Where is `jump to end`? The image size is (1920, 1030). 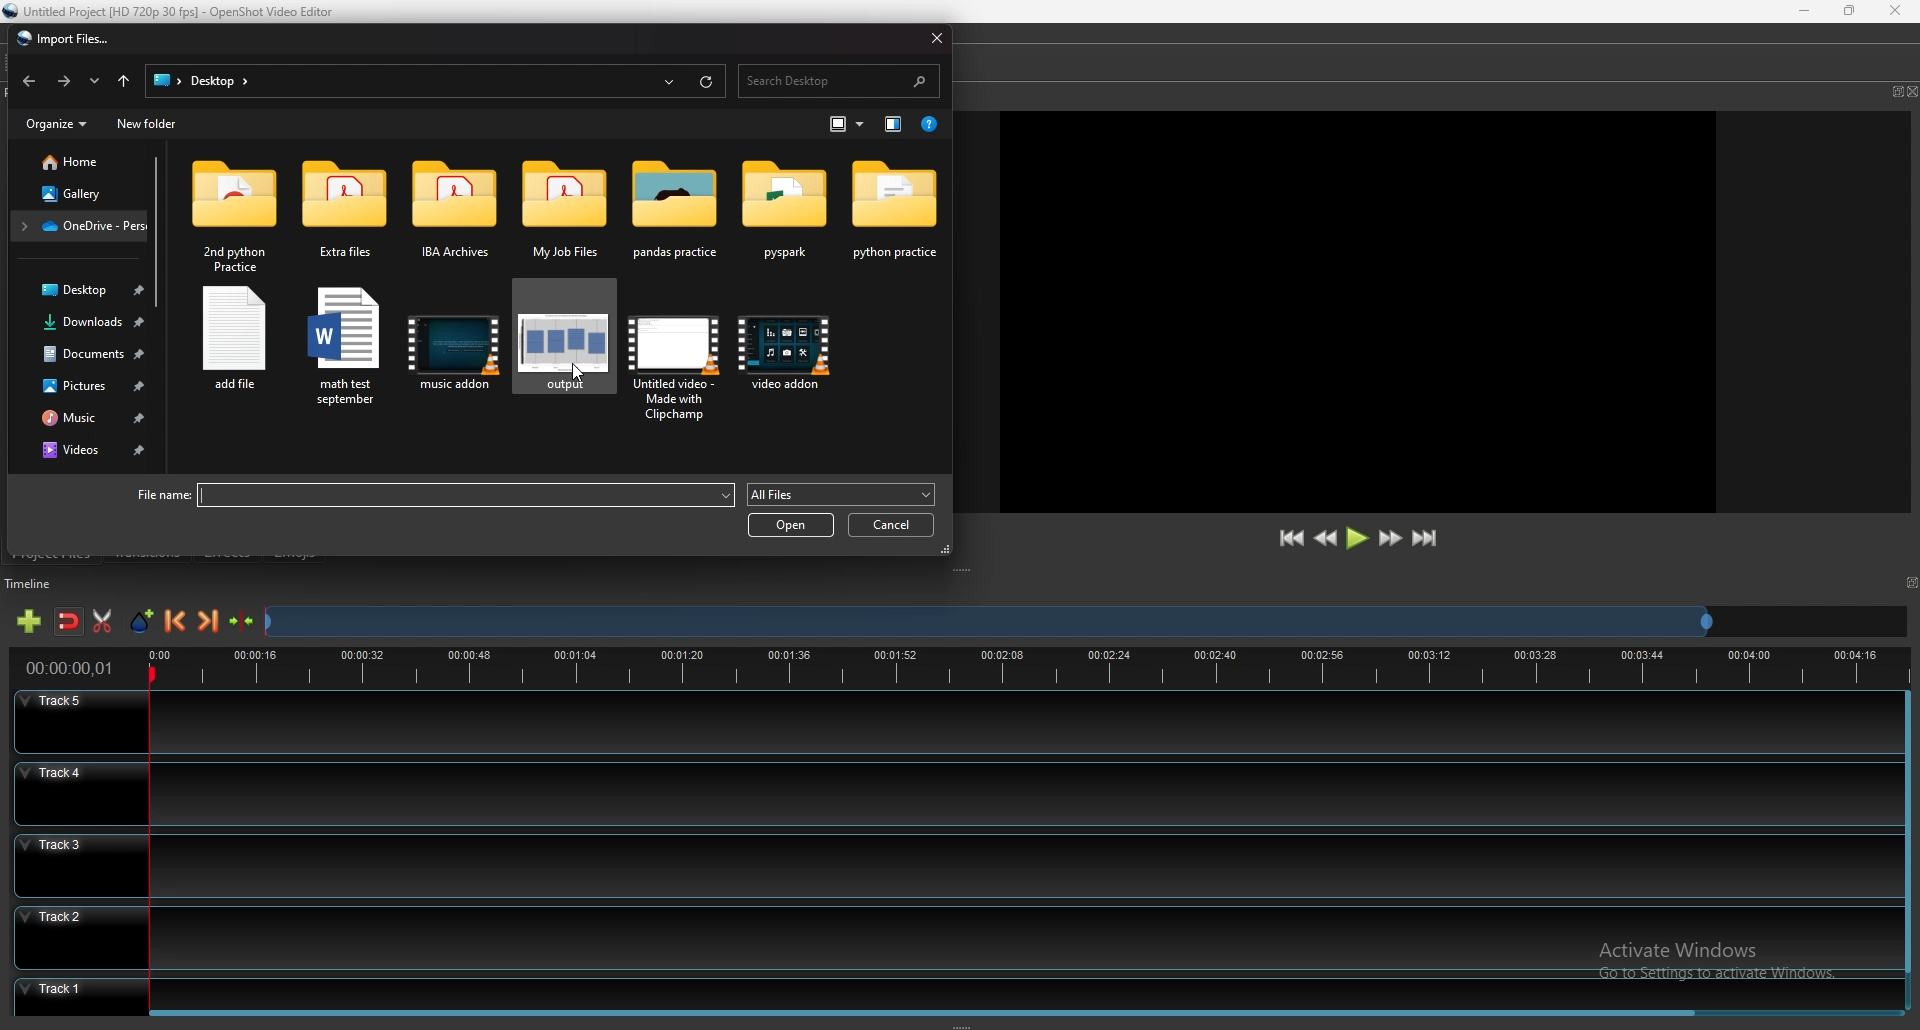 jump to end is located at coordinates (1424, 538).